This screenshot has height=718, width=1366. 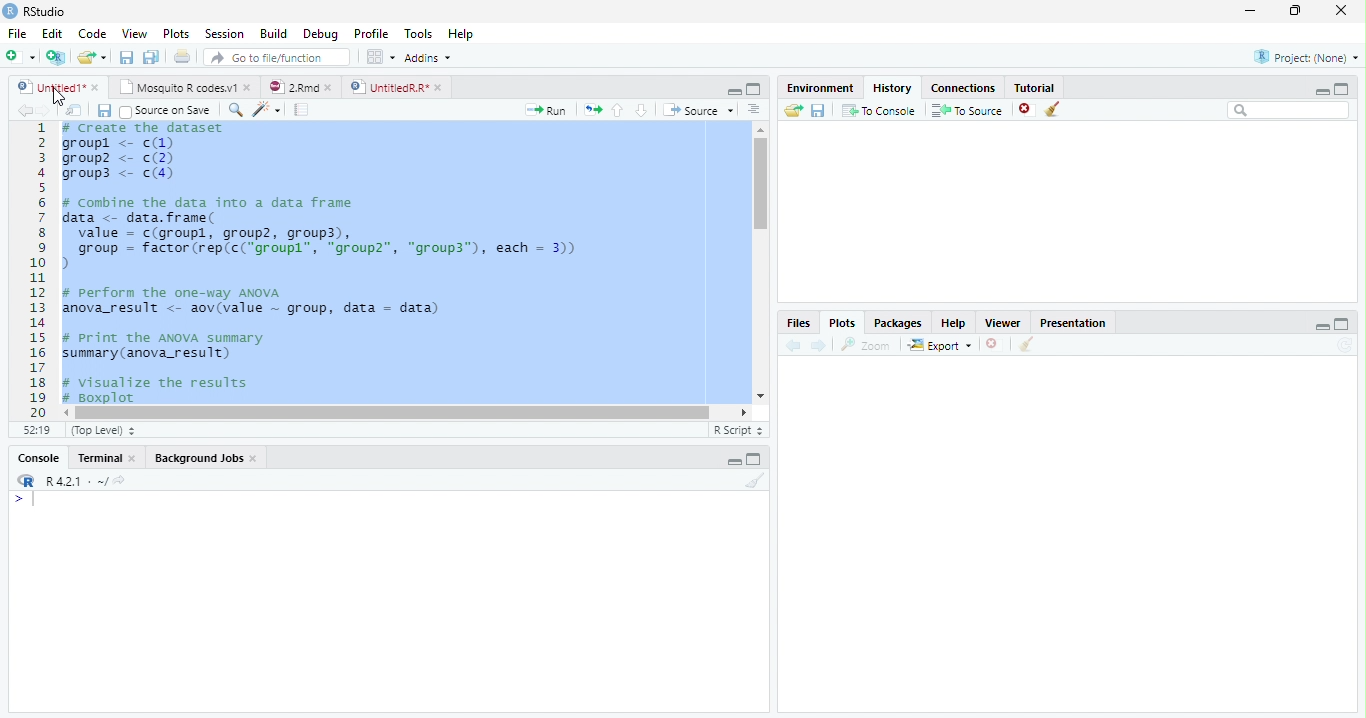 What do you see at coordinates (759, 483) in the screenshot?
I see `Clear console` at bounding box center [759, 483].